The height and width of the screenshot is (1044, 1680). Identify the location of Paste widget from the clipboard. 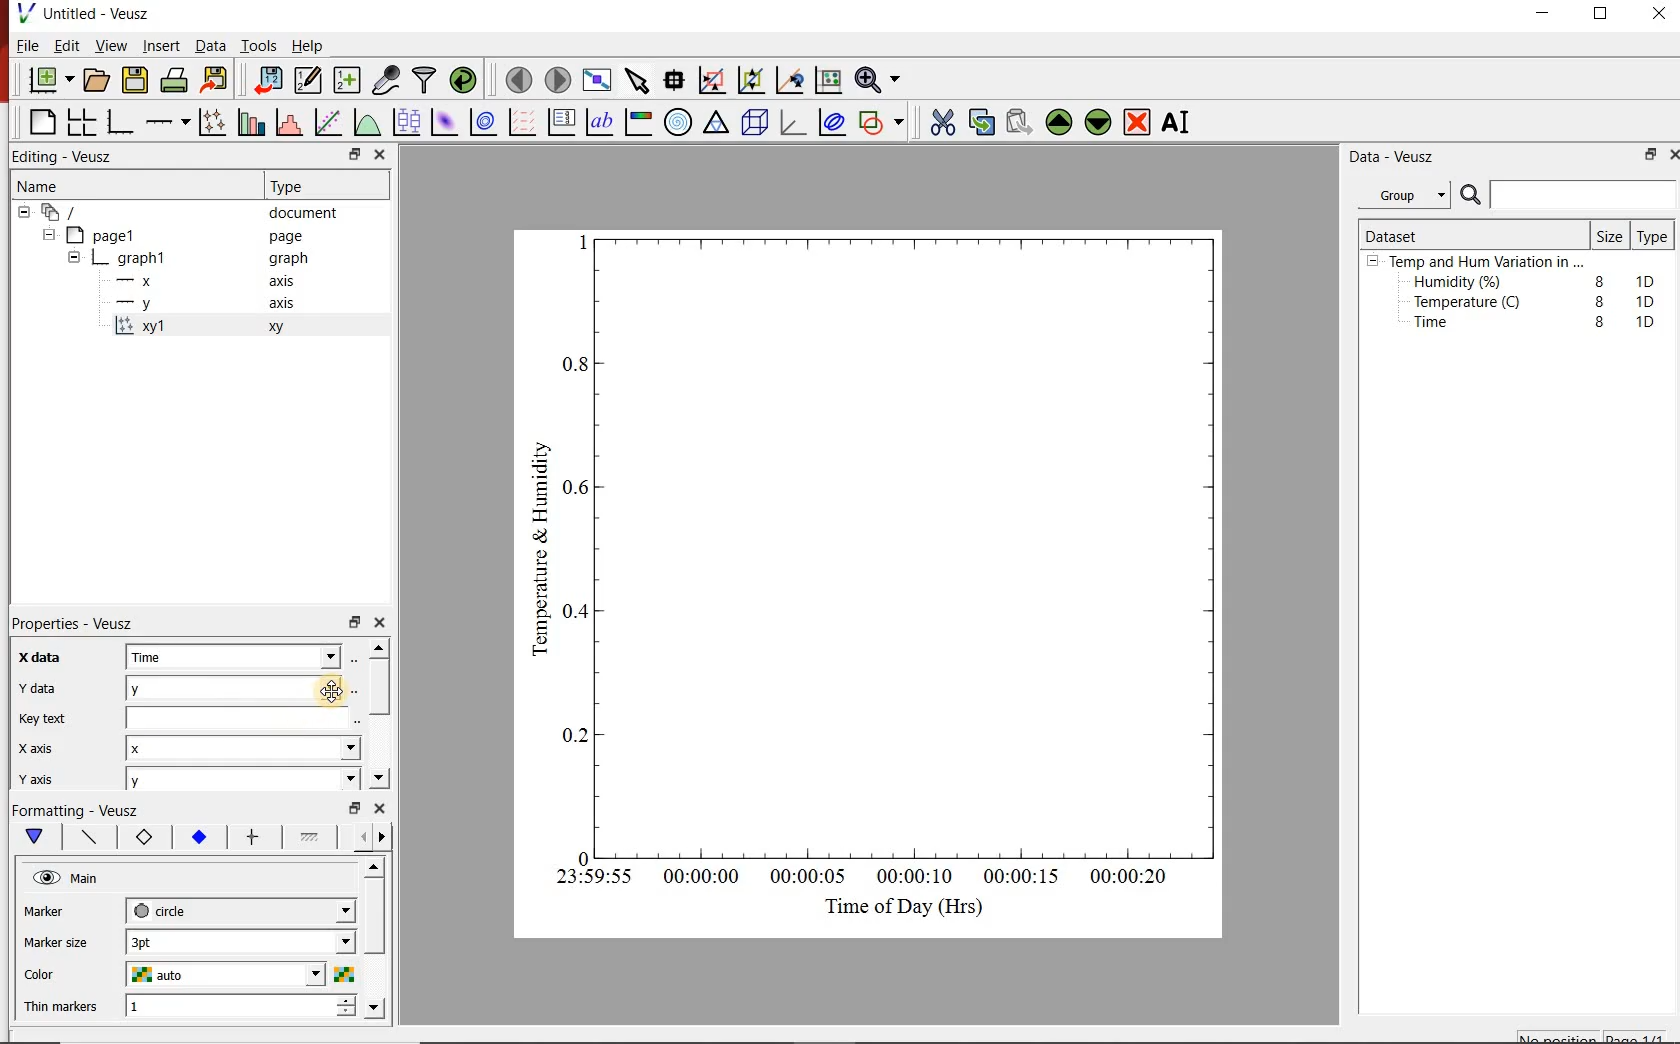
(1020, 121).